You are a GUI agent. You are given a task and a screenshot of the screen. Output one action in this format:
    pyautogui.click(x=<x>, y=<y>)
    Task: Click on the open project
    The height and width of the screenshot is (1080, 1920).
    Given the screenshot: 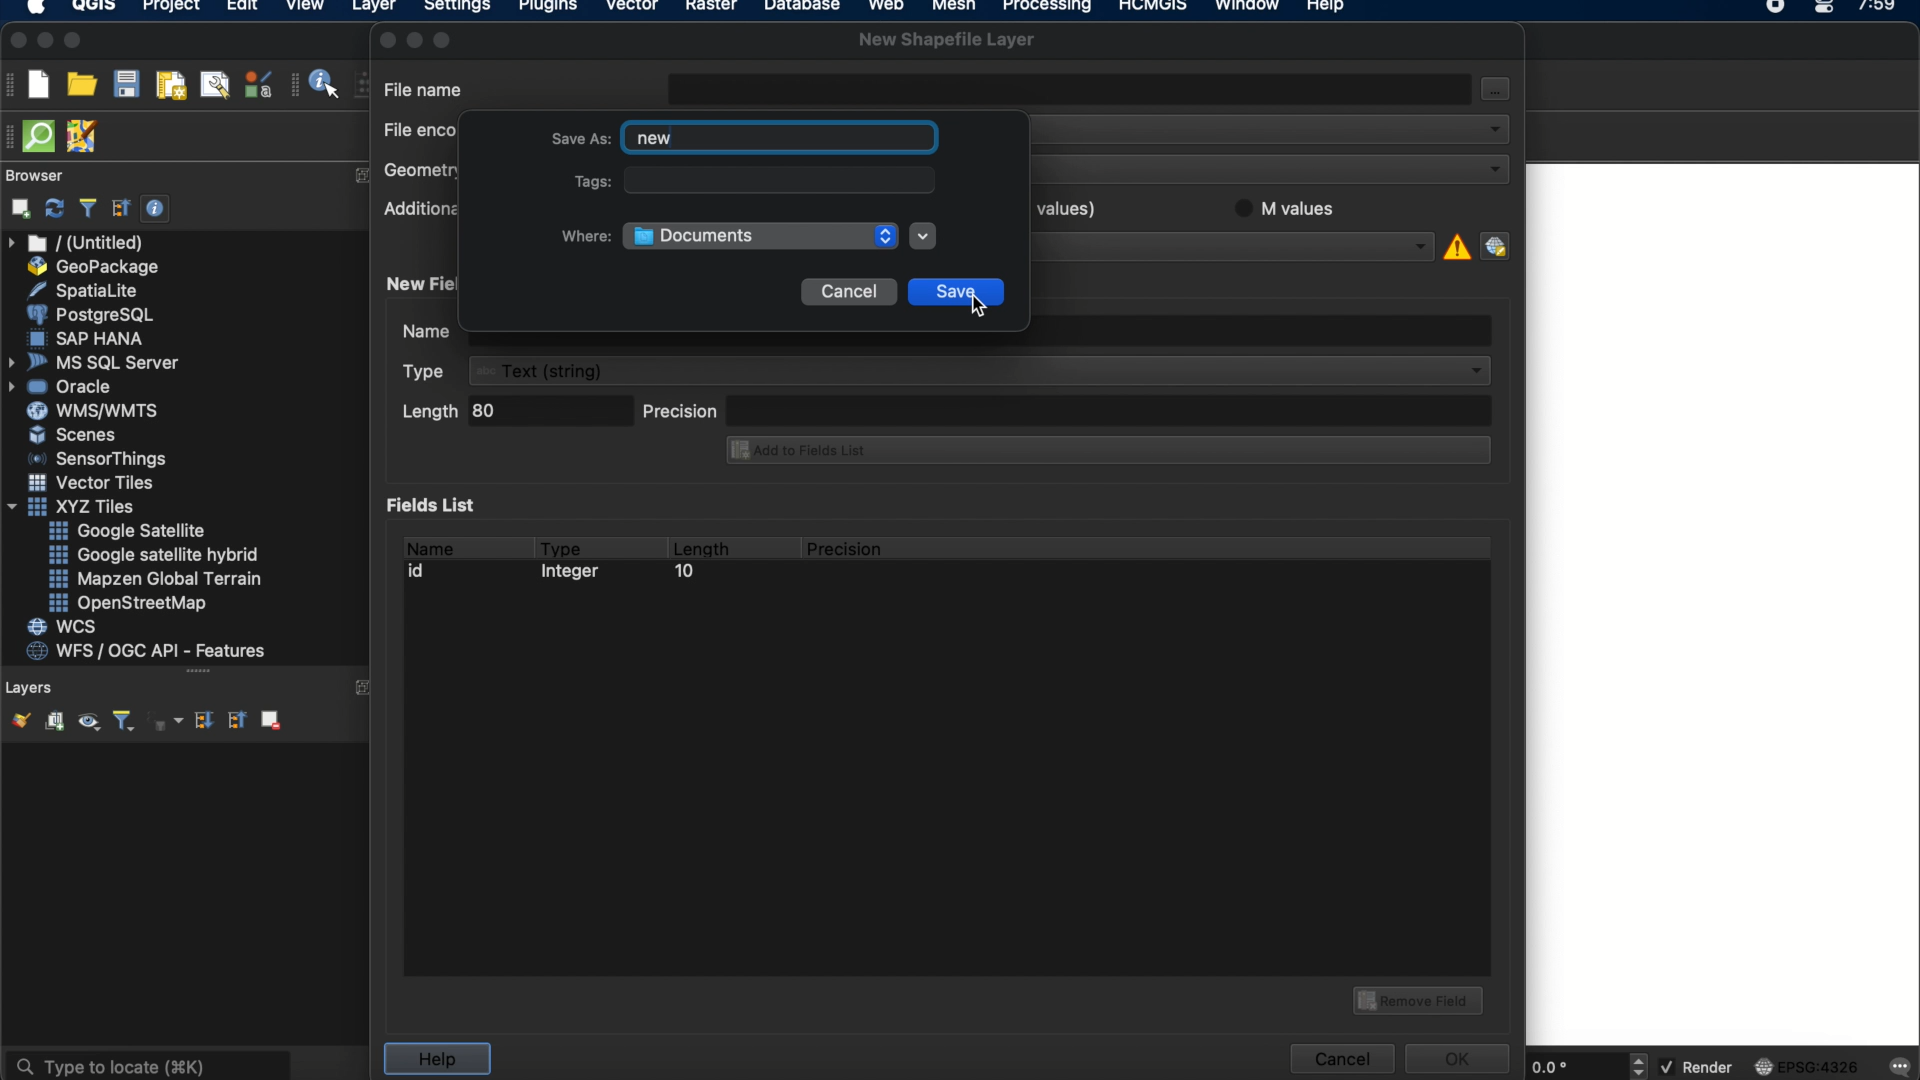 What is the action you would take?
    pyautogui.click(x=81, y=85)
    